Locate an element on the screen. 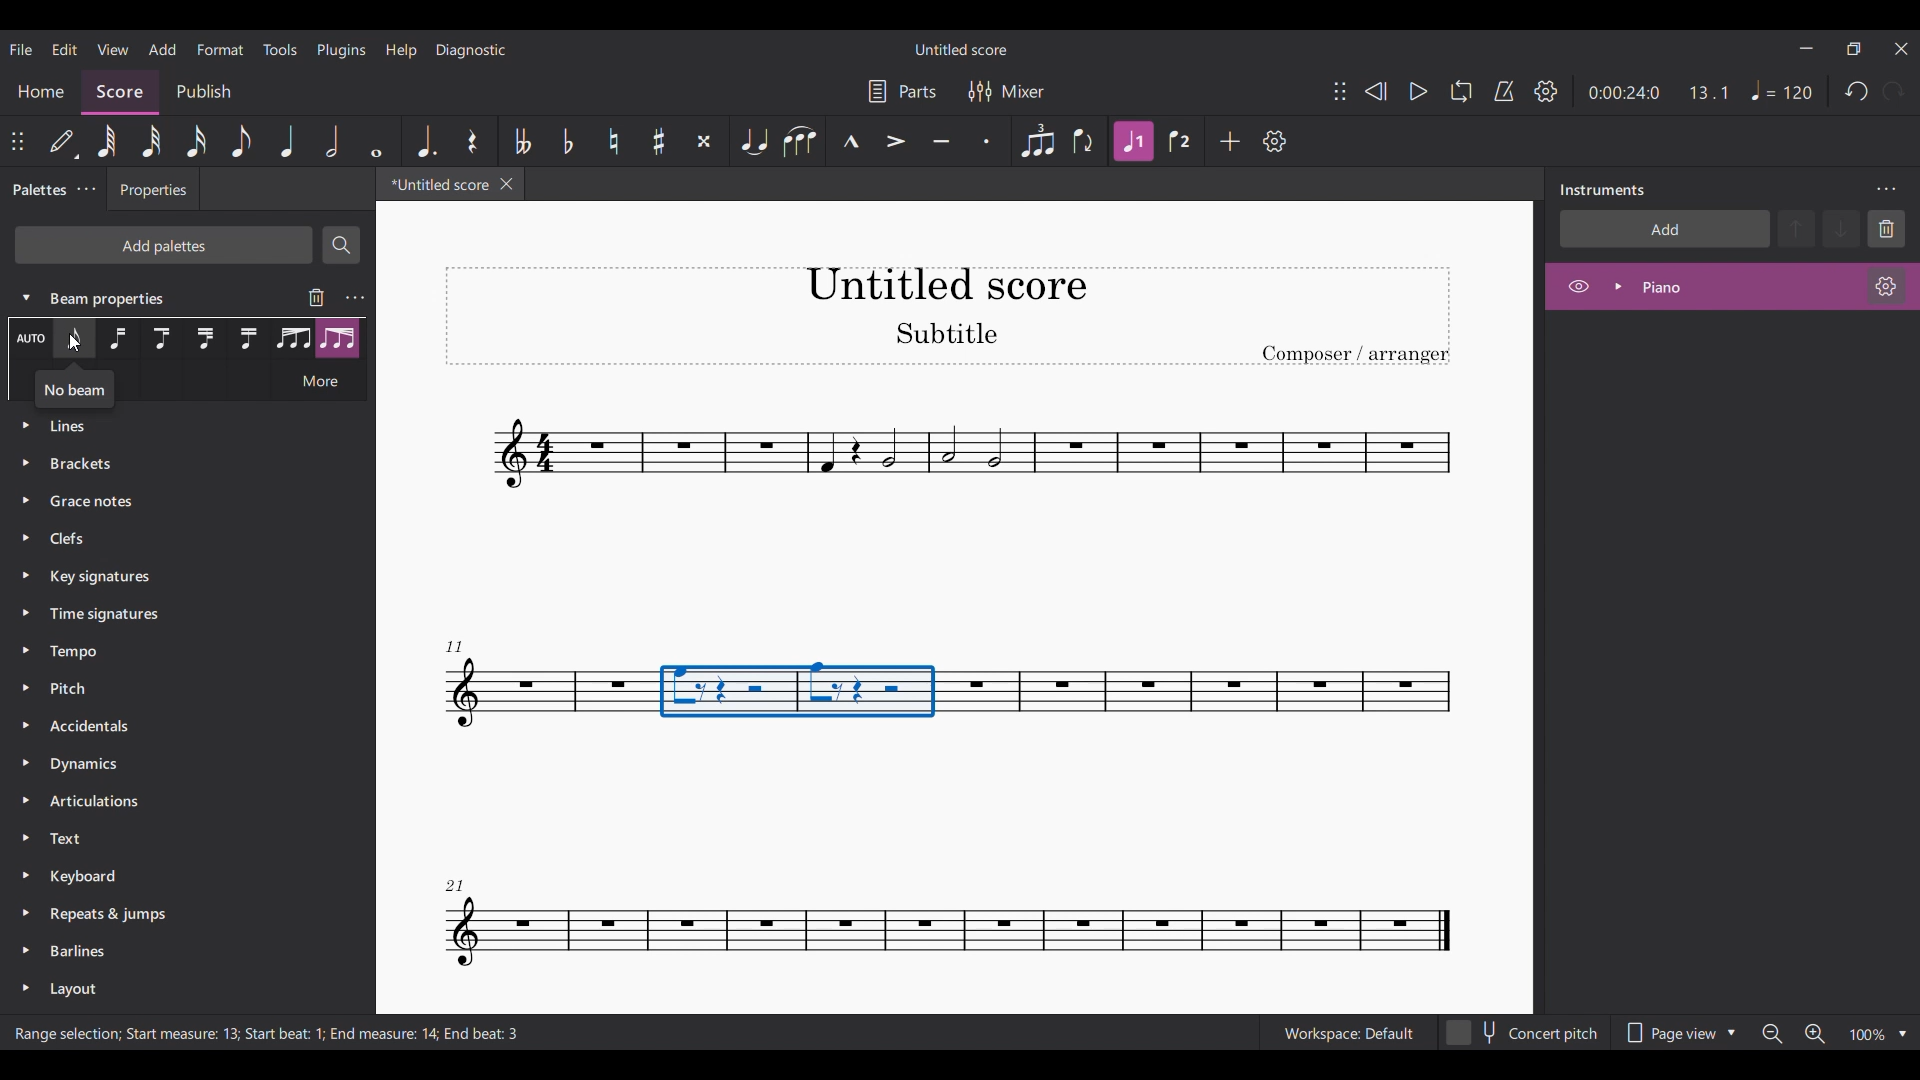 This screenshot has height=1080, width=1920. Staccato is located at coordinates (987, 141).